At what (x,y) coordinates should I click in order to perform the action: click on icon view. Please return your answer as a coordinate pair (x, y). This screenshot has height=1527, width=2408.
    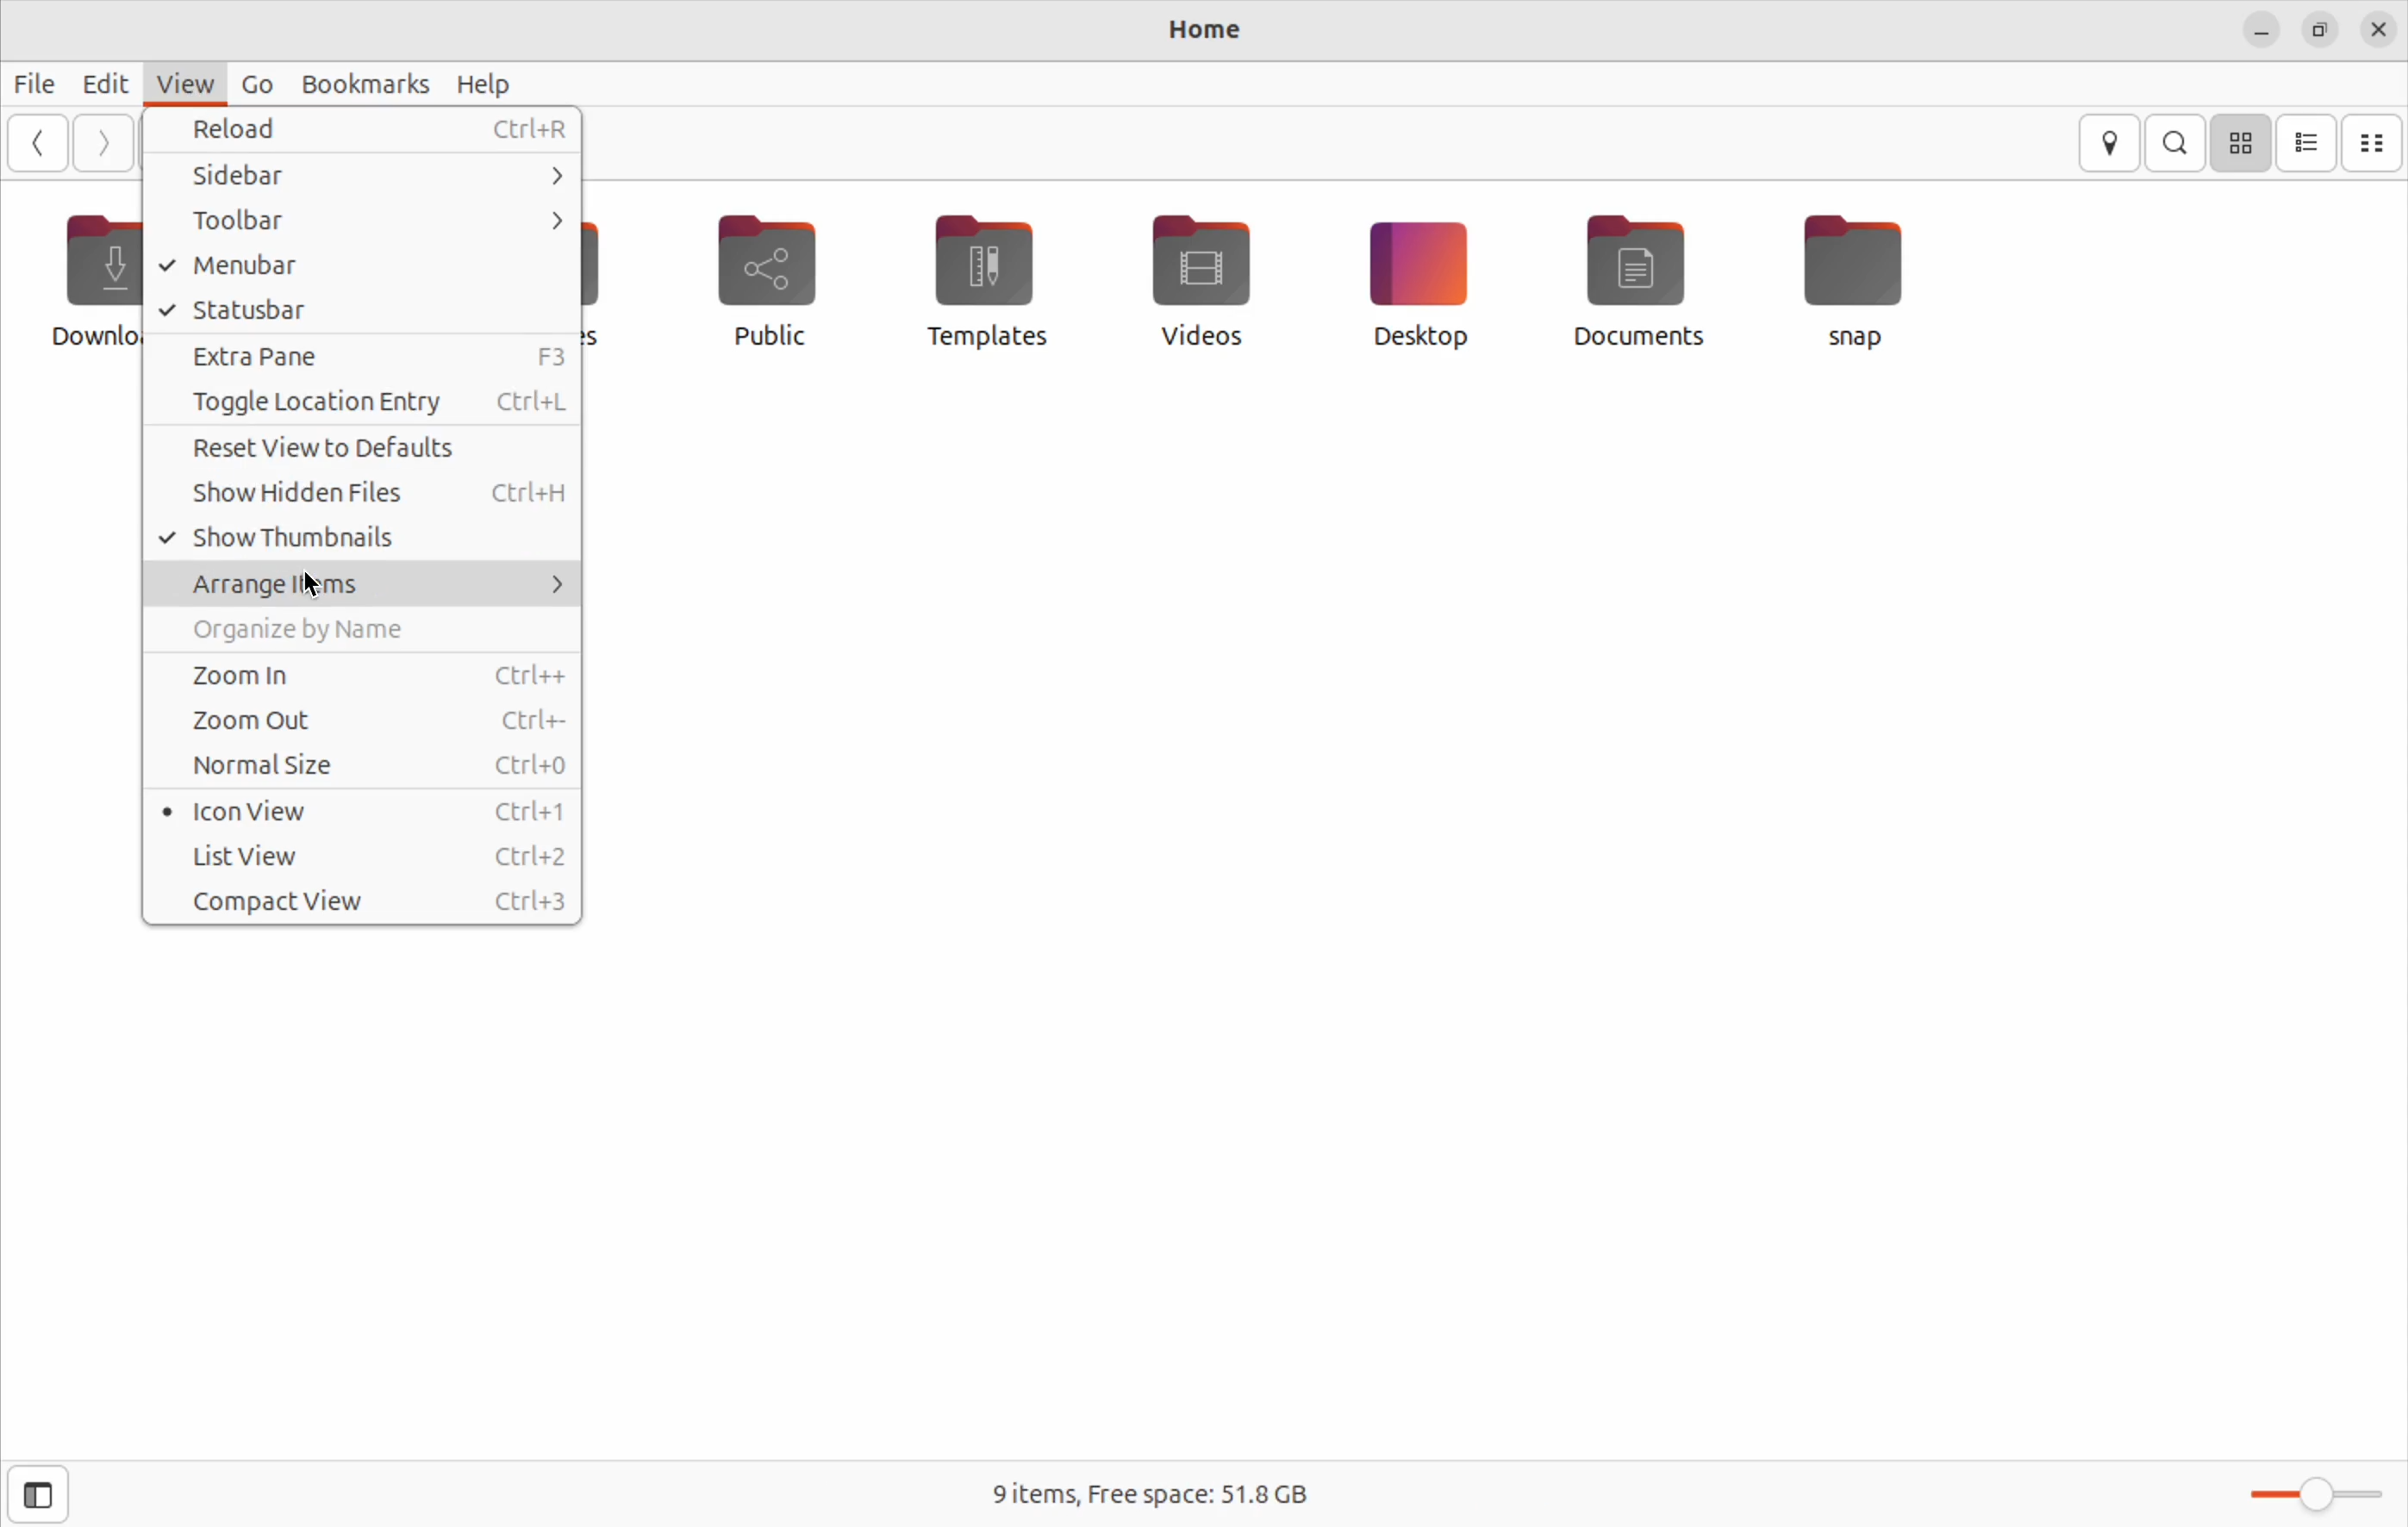
    Looking at the image, I should click on (2240, 145).